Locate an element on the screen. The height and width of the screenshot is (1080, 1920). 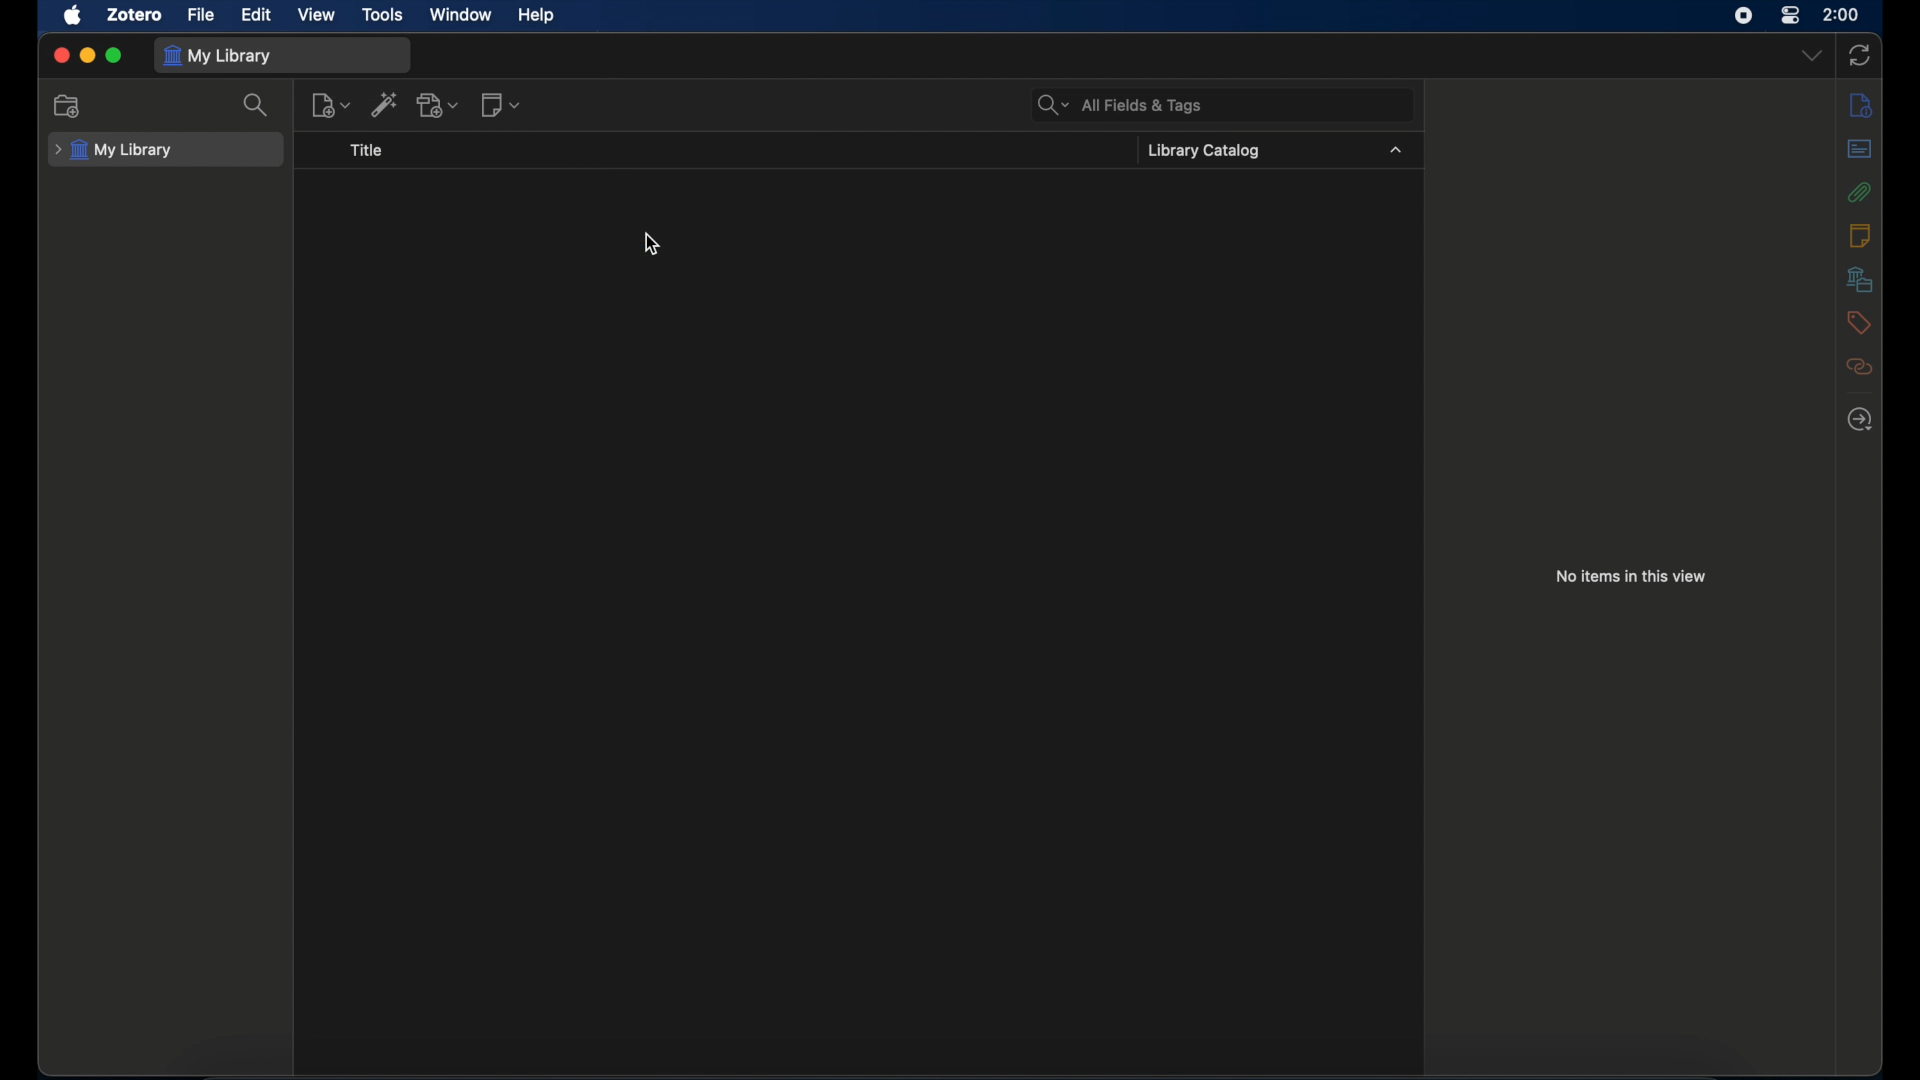
add item by identifier is located at coordinates (386, 104).